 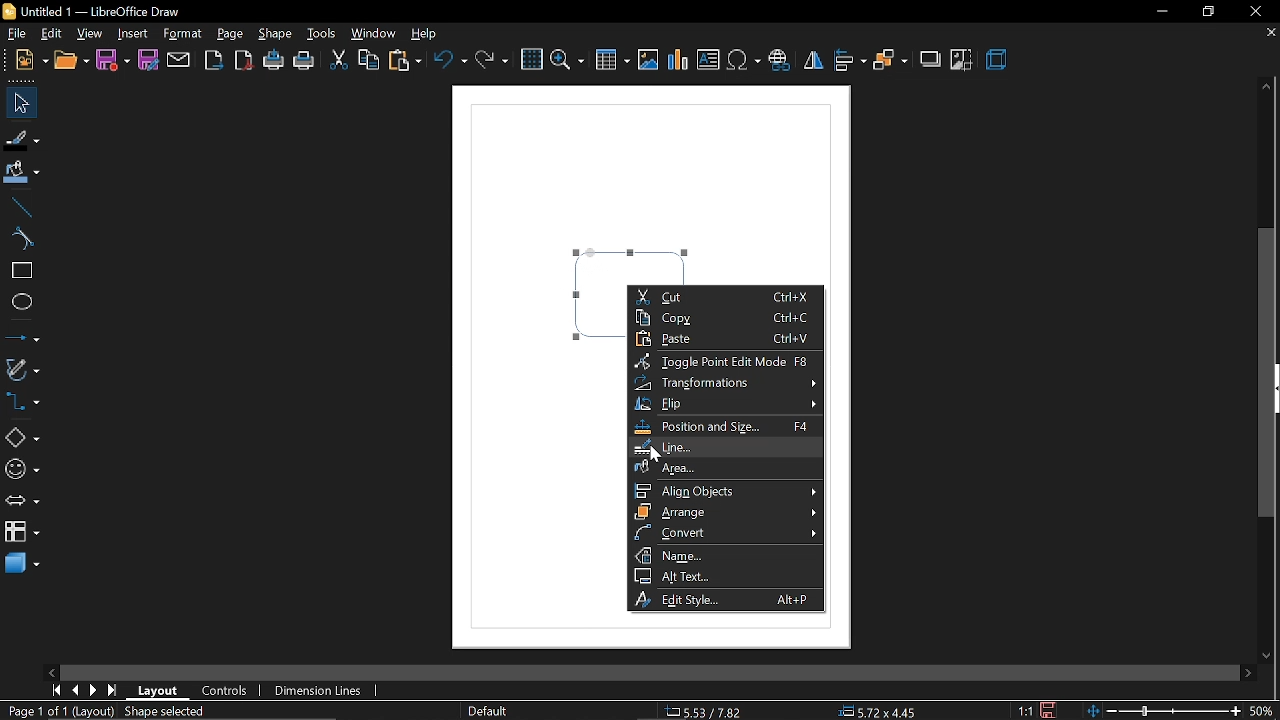 What do you see at coordinates (1248, 671) in the screenshot?
I see `move right` at bounding box center [1248, 671].